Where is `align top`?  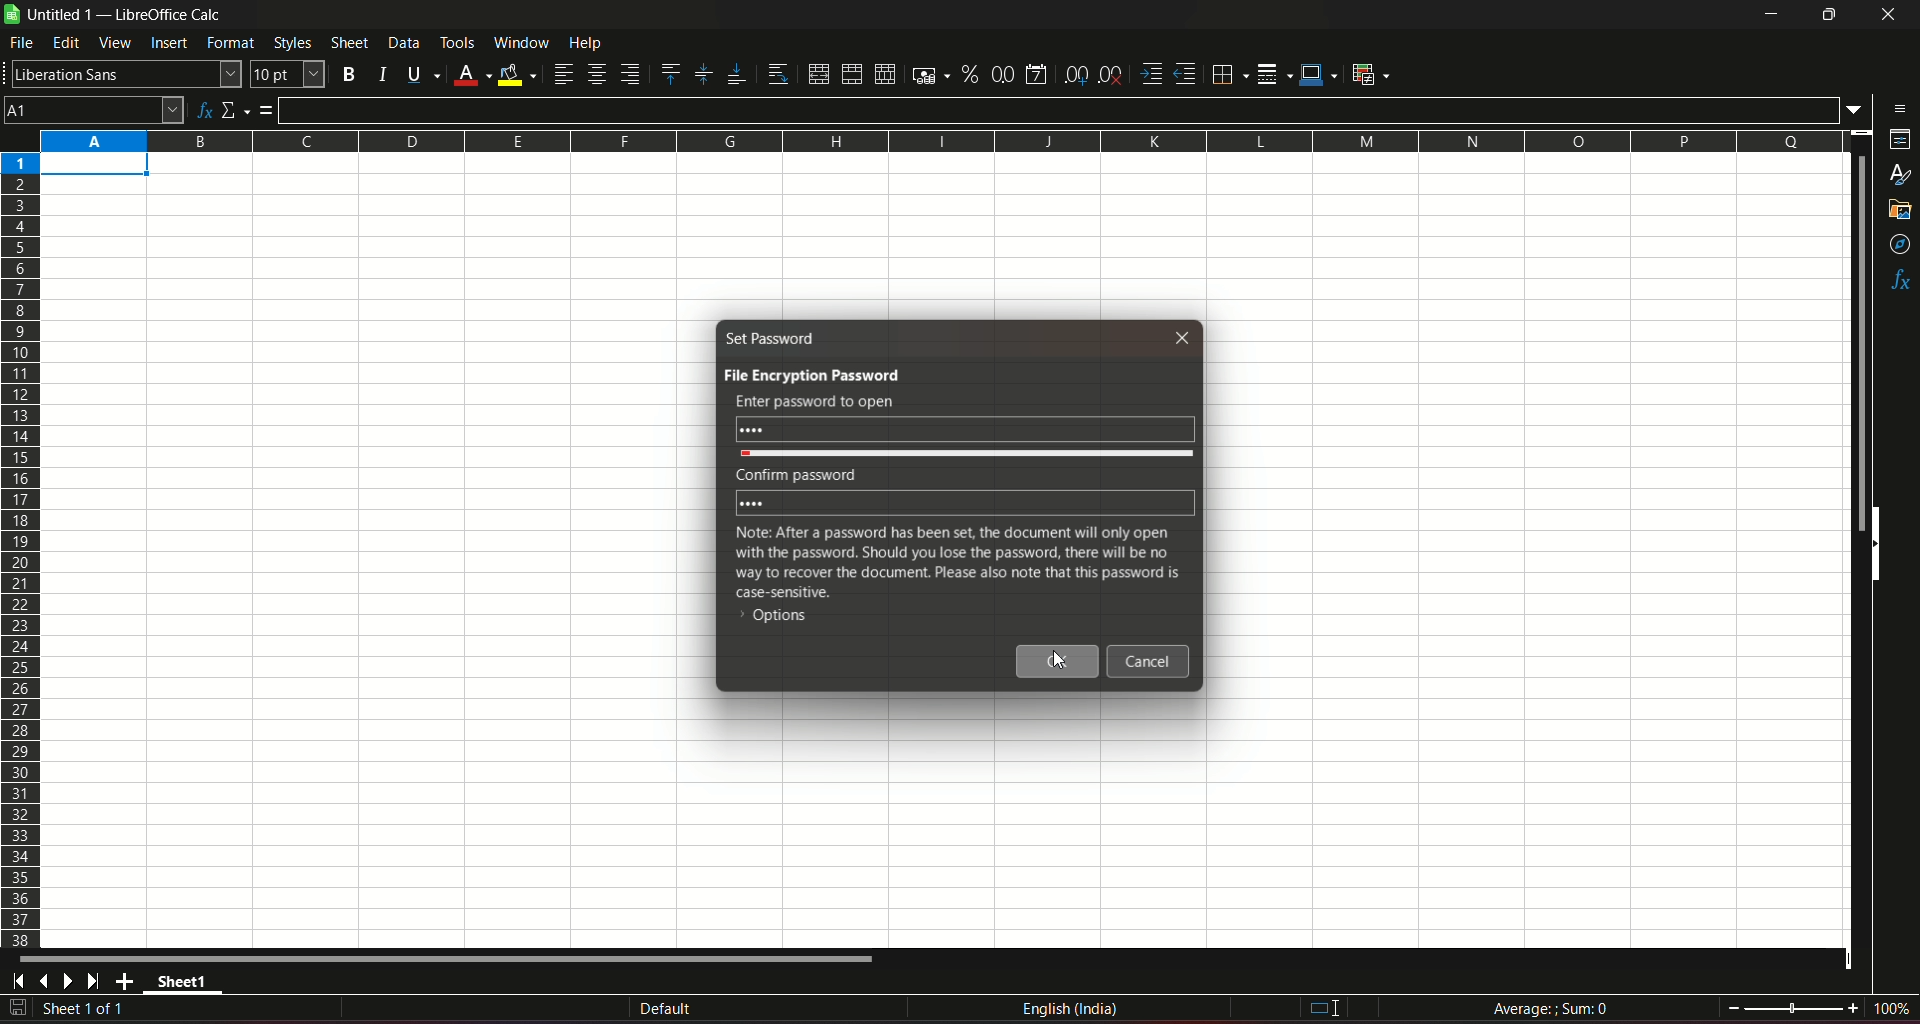
align top is located at coordinates (670, 73).